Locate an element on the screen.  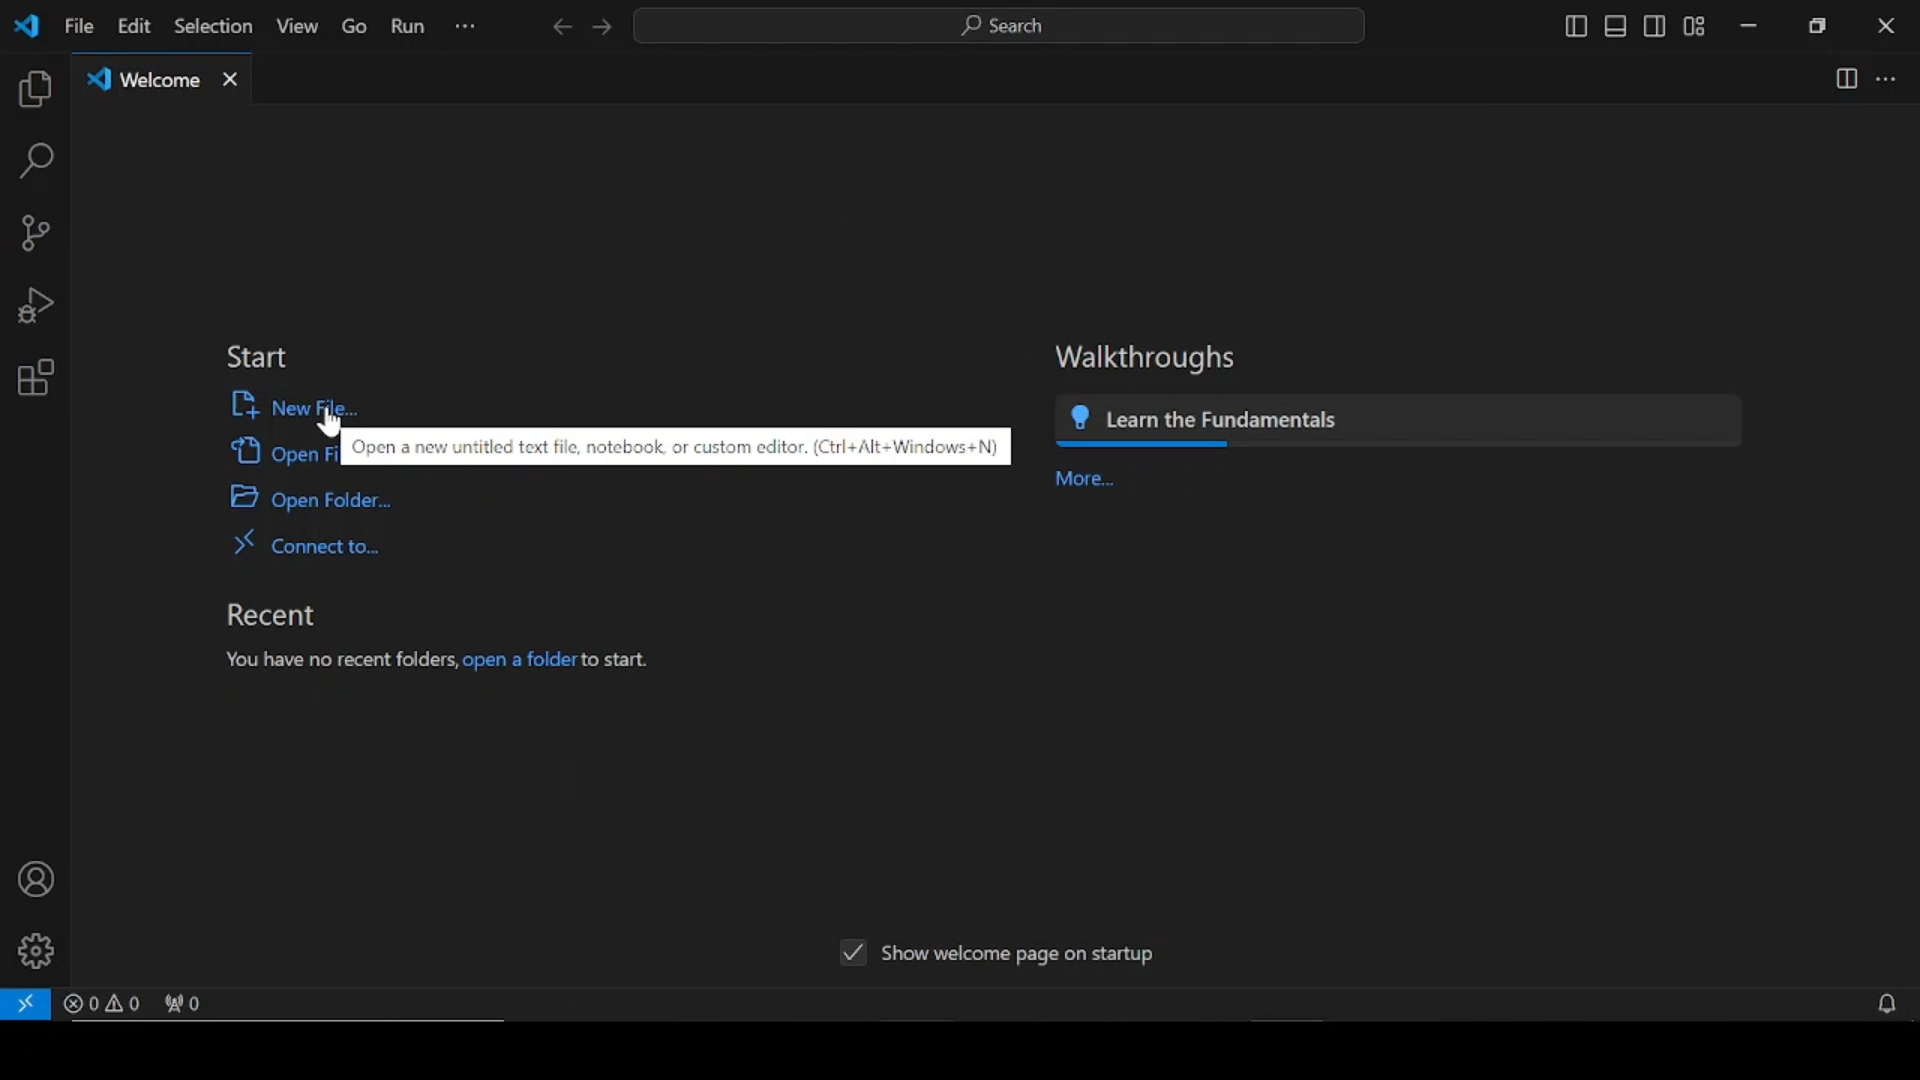
new file is located at coordinates (288, 404).